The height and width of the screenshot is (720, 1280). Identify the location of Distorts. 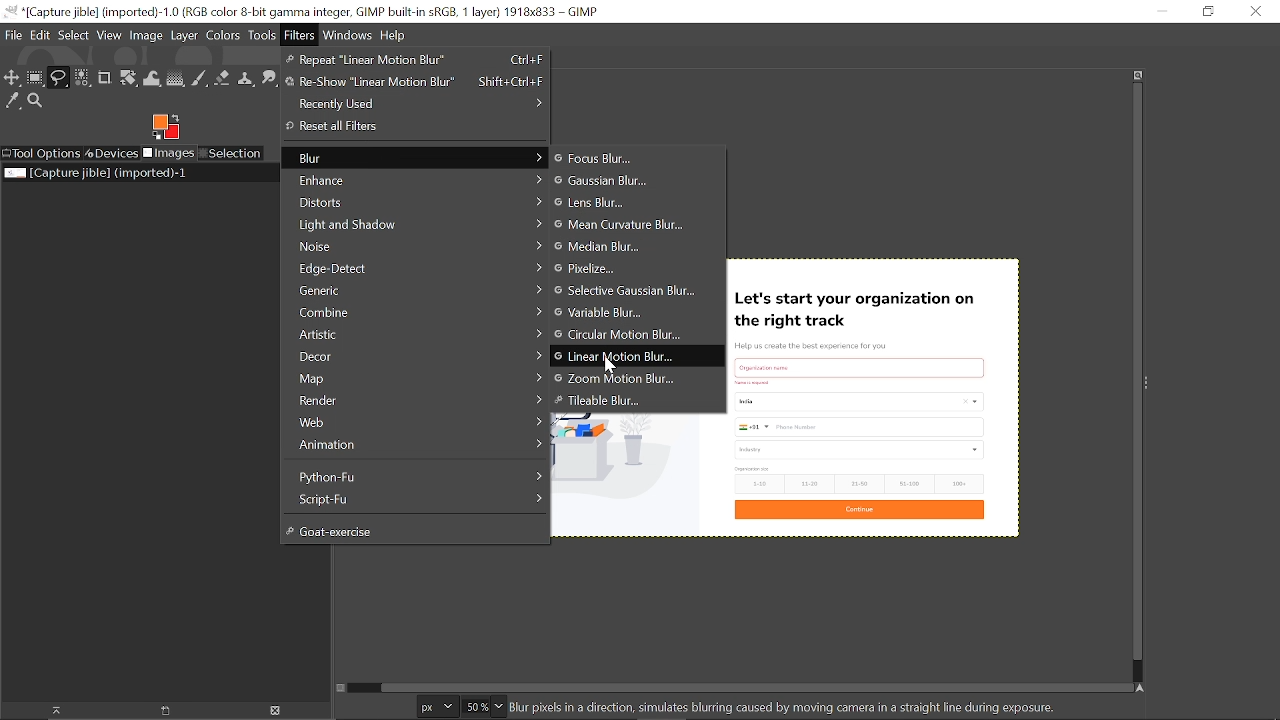
(415, 202).